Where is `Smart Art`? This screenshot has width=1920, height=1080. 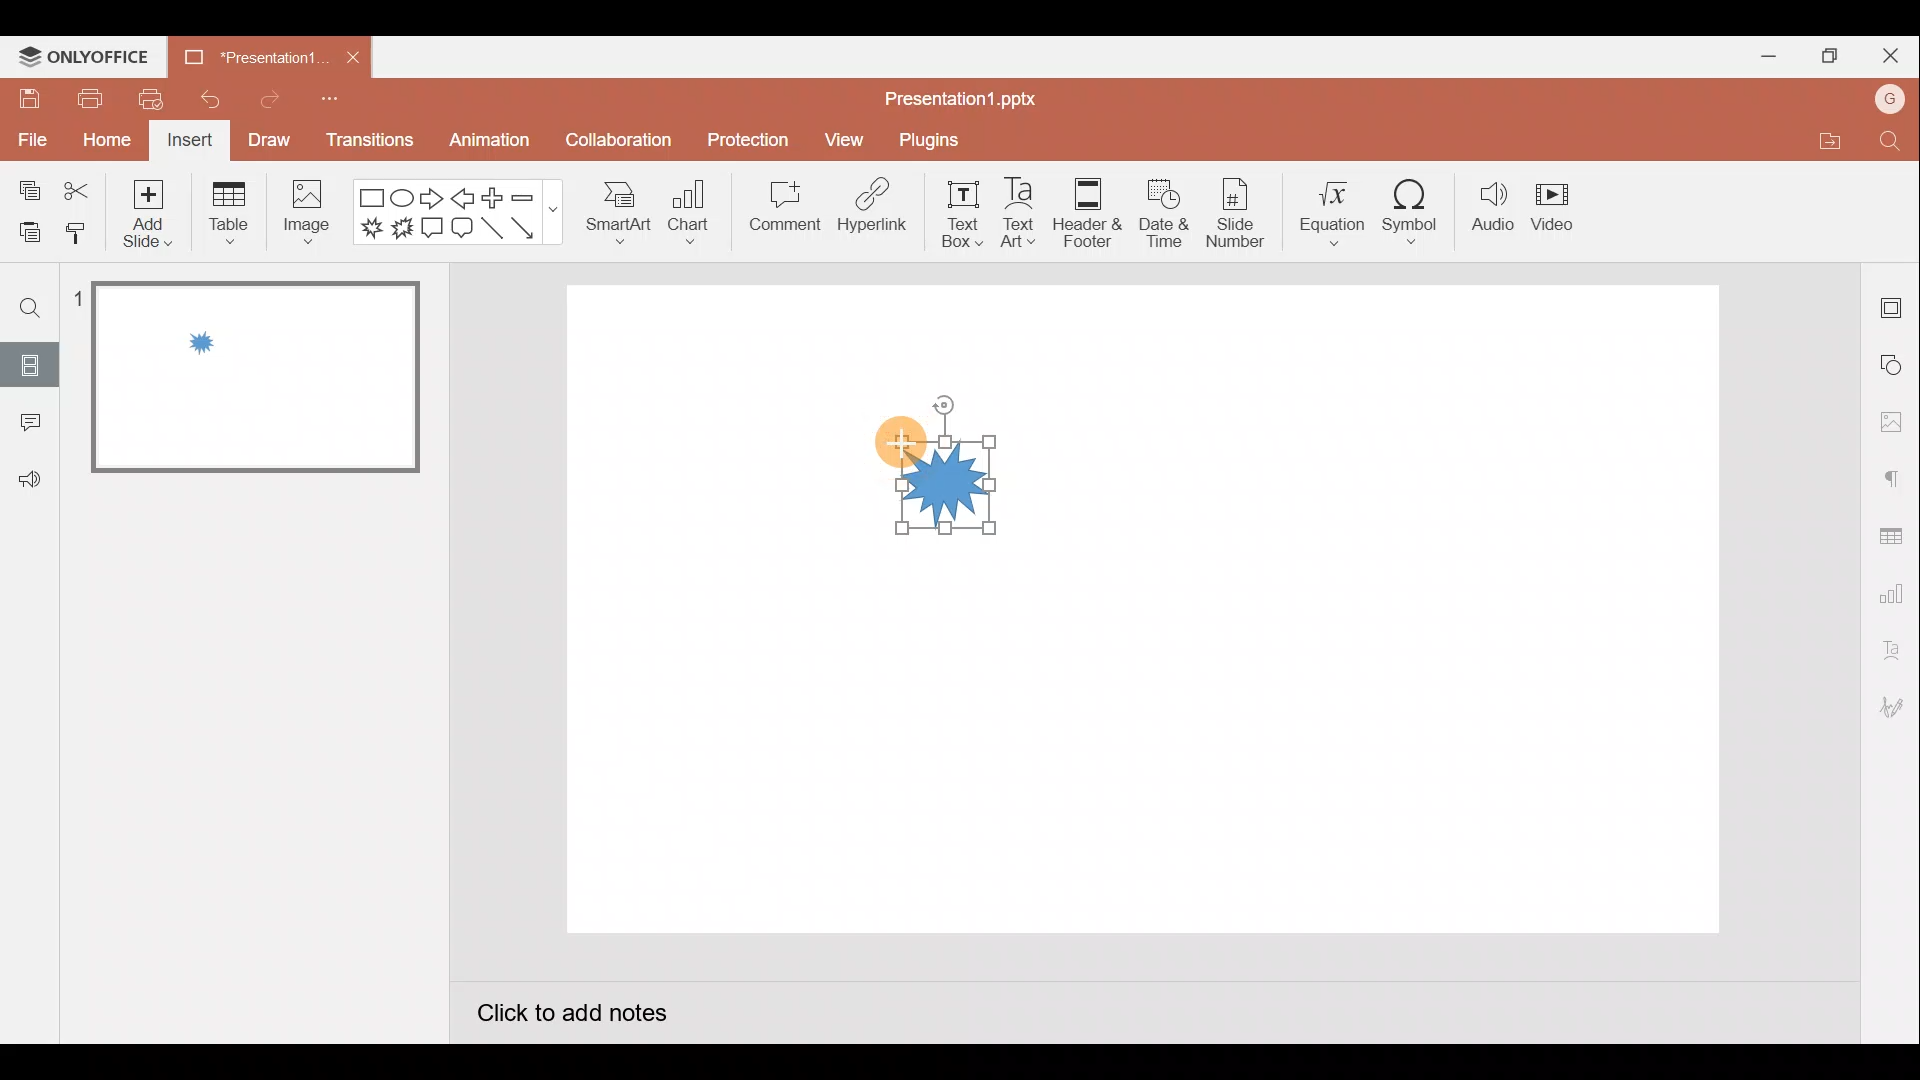 Smart Art is located at coordinates (622, 218).